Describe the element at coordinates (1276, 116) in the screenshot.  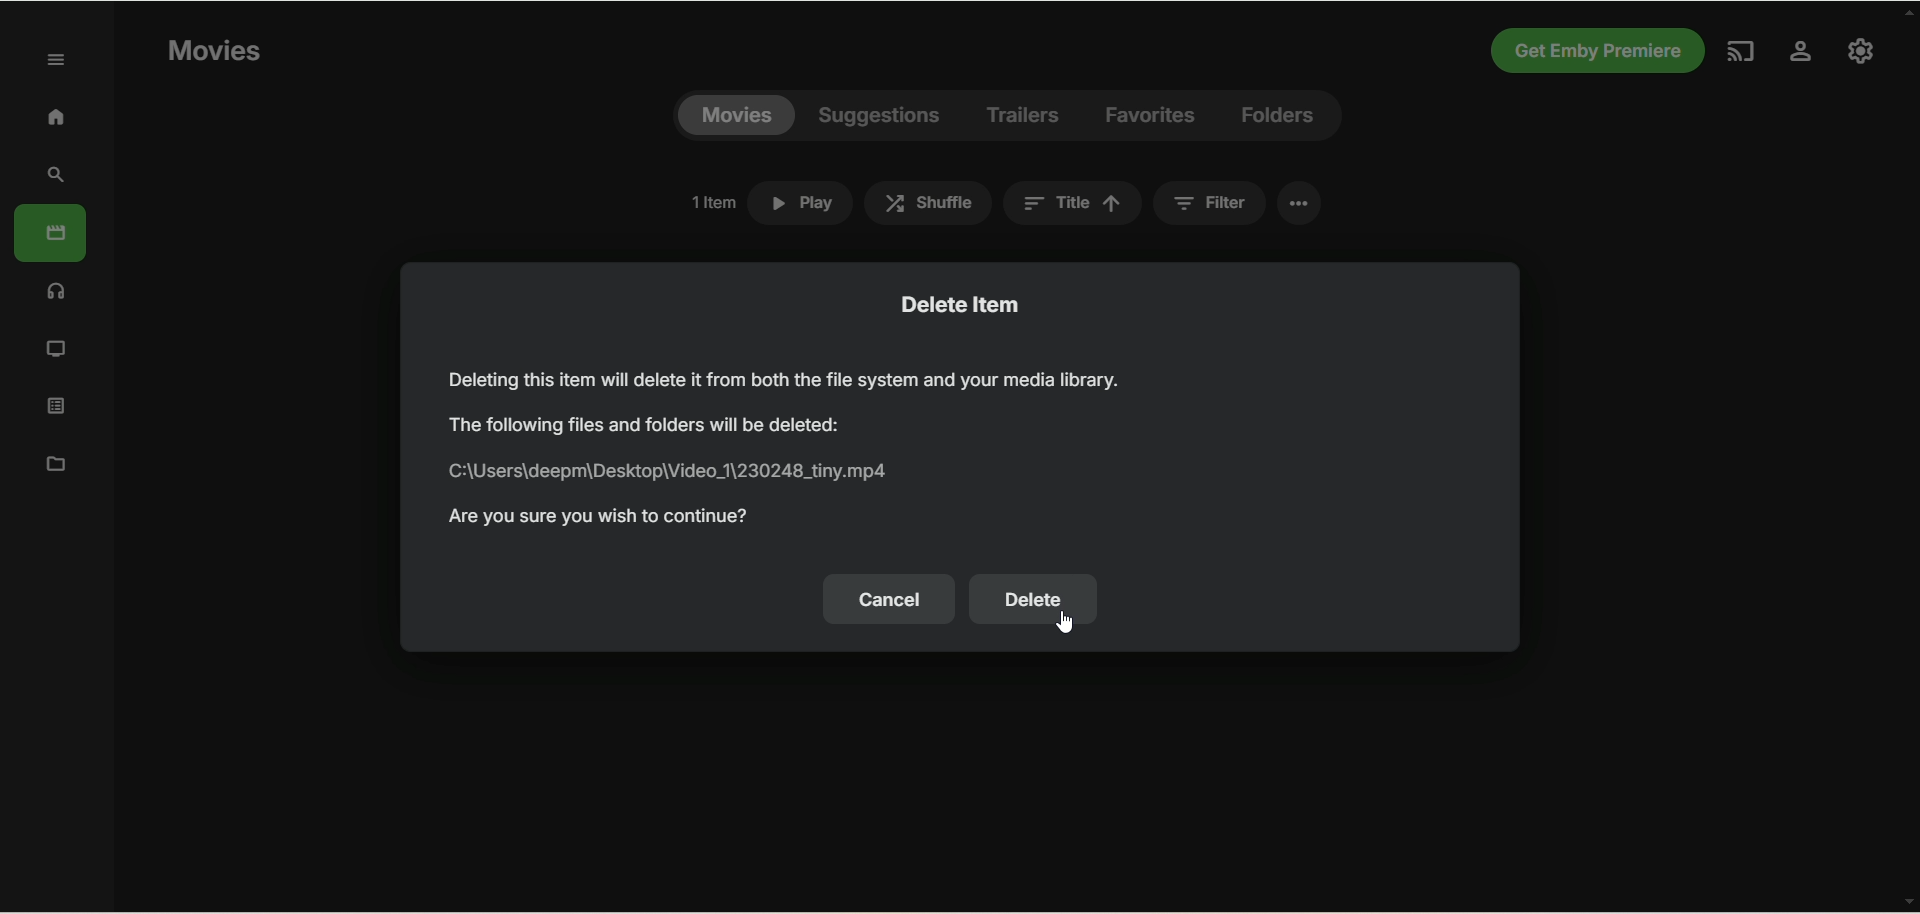
I see `folders` at that location.